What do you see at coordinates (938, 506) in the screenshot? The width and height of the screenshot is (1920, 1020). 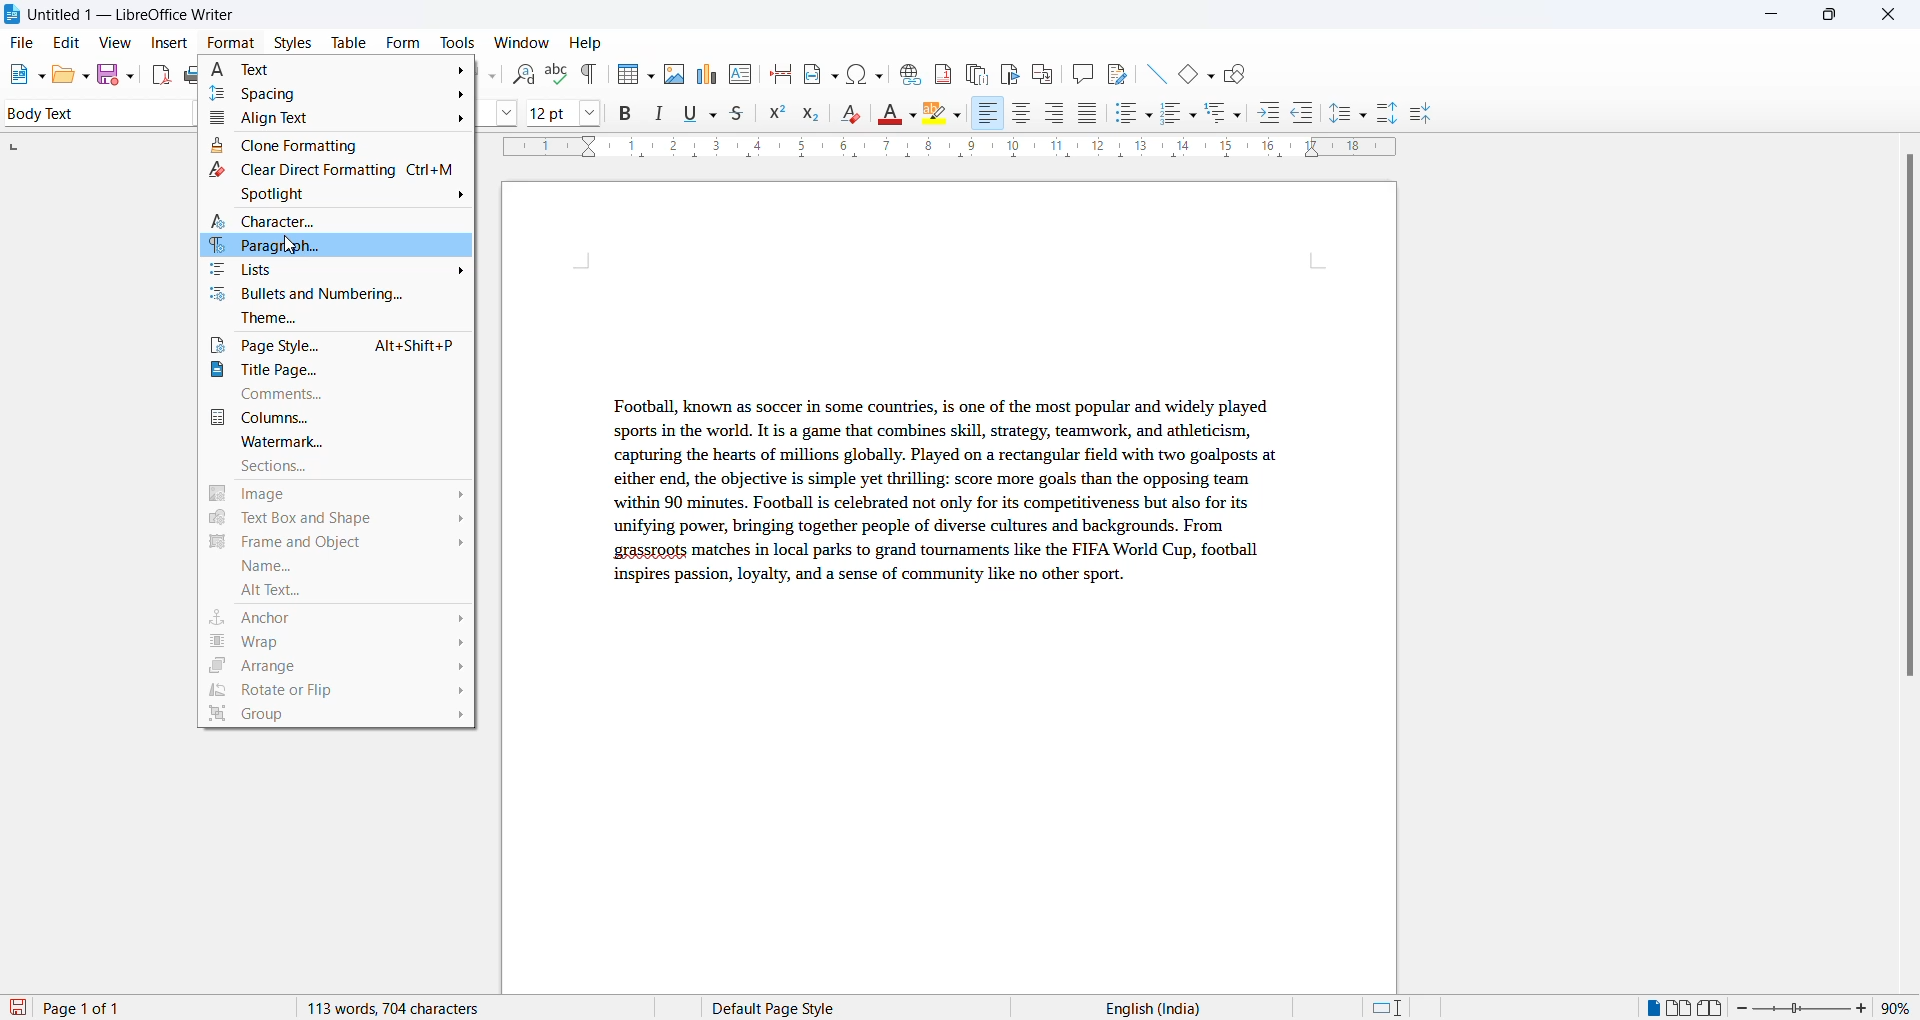 I see `paragraph` at bounding box center [938, 506].